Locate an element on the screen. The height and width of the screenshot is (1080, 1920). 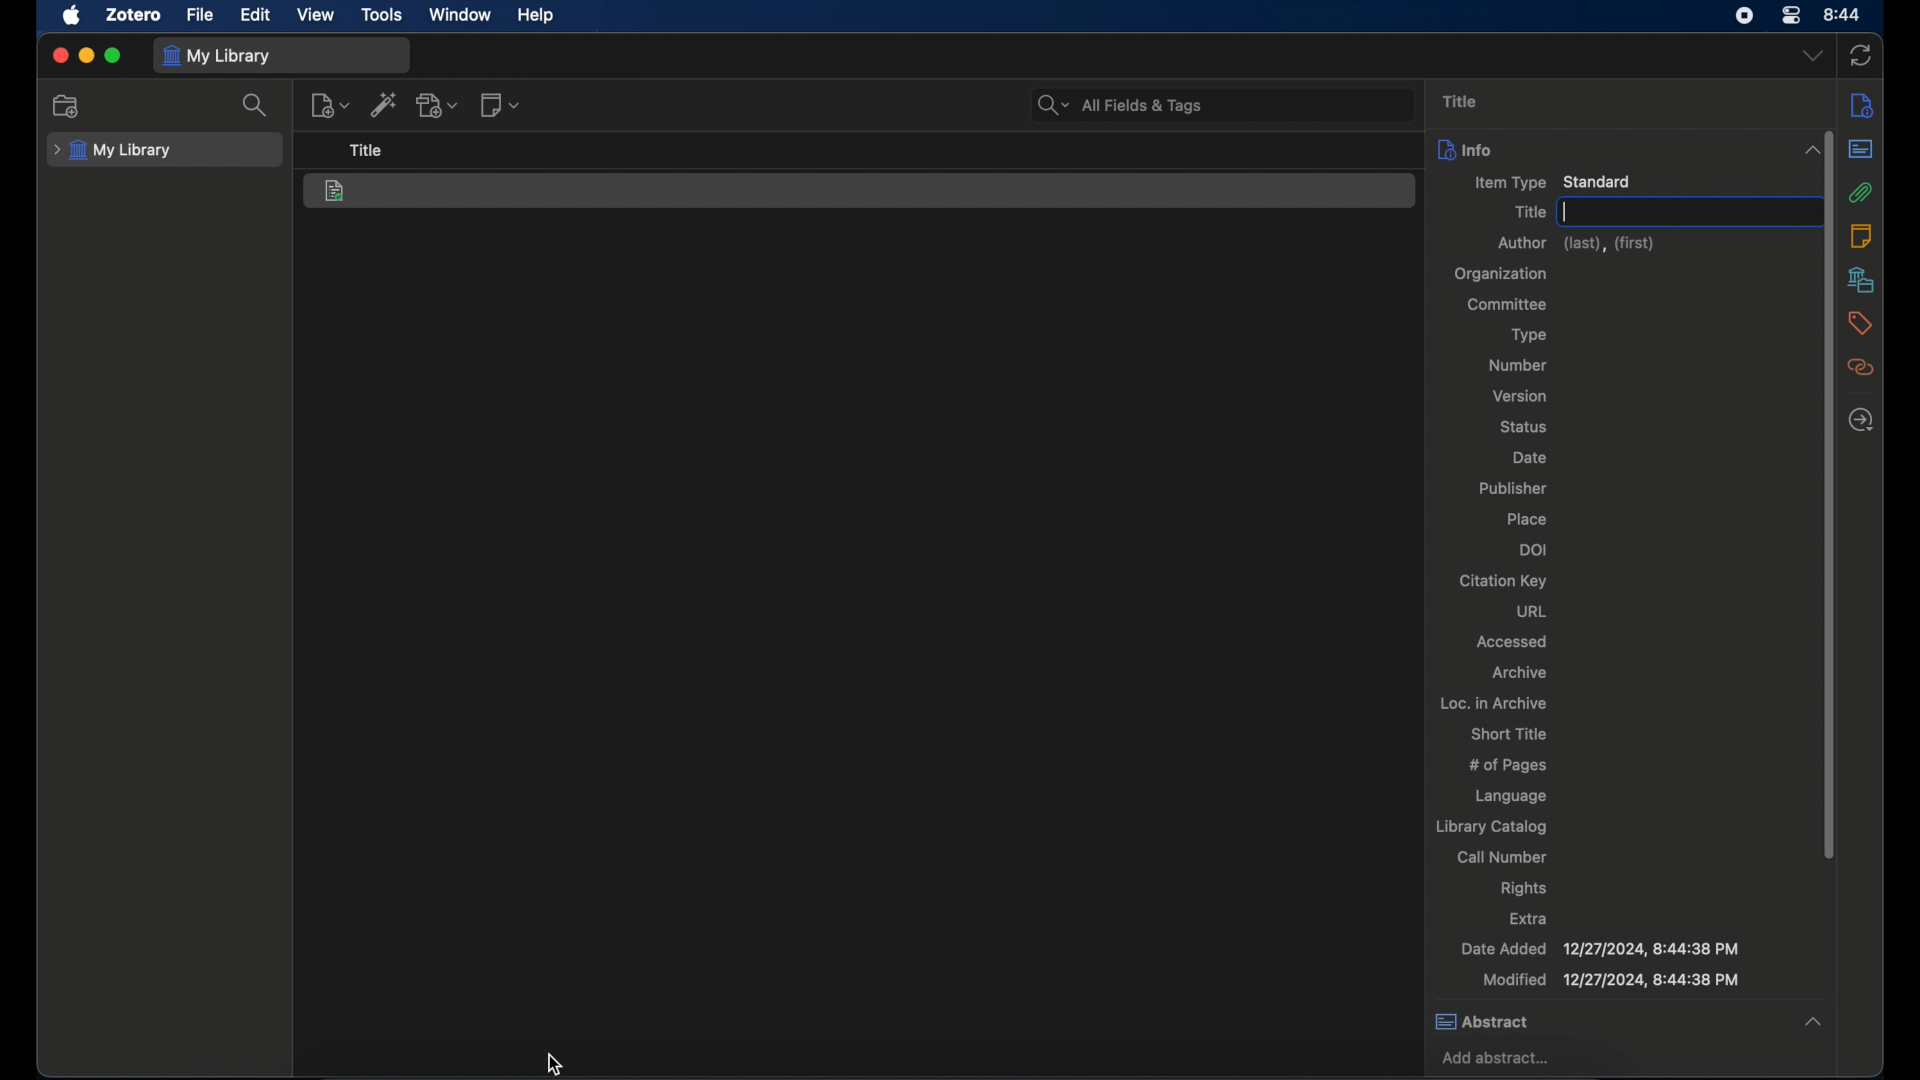
number is located at coordinates (1519, 365).